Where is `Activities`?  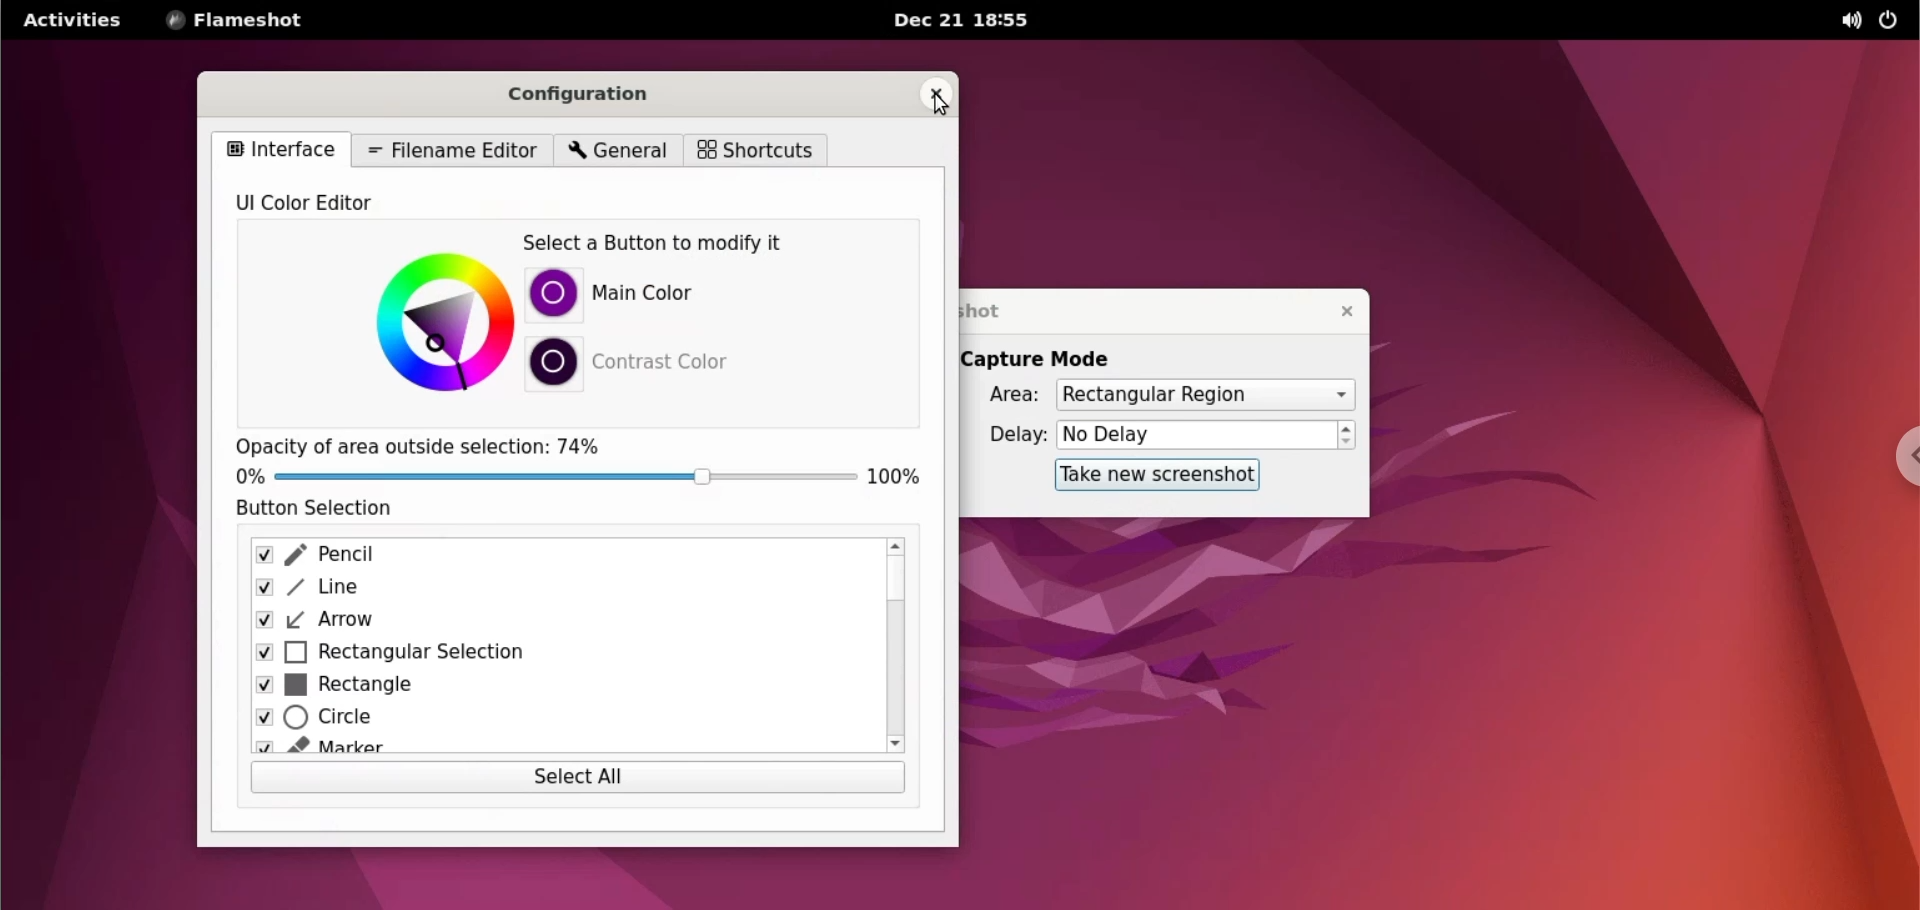 Activities is located at coordinates (71, 27).